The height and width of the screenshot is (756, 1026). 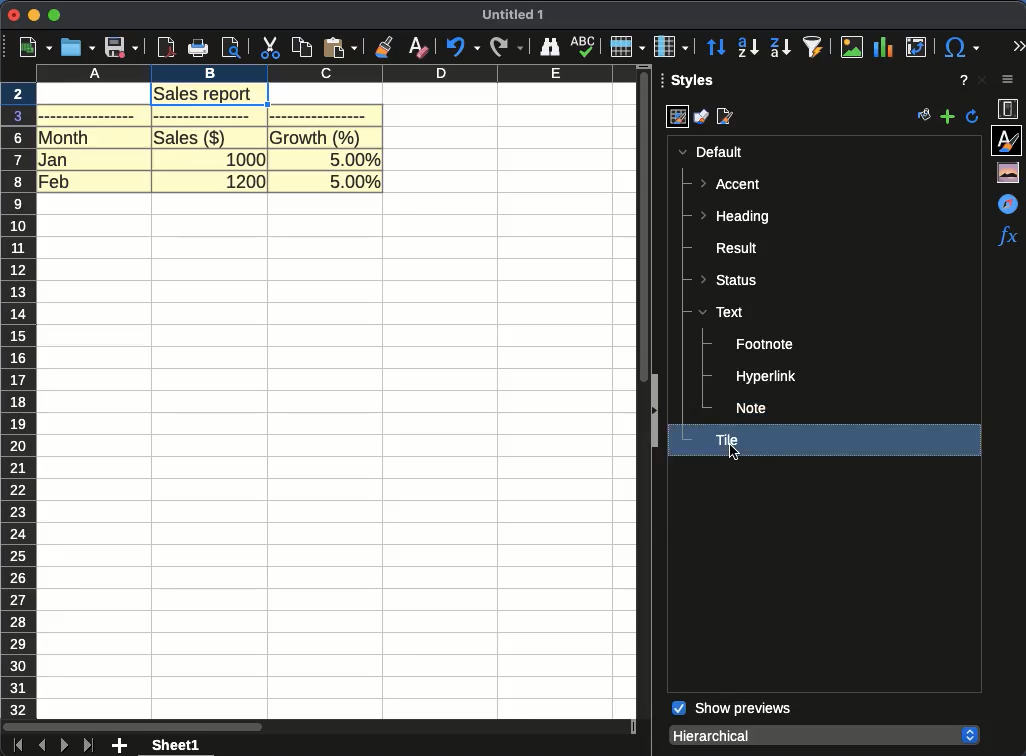 What do you see at coordinates (317, 137) in the screenshot?
I see `growth (%)` at bounding box center [317, 137].